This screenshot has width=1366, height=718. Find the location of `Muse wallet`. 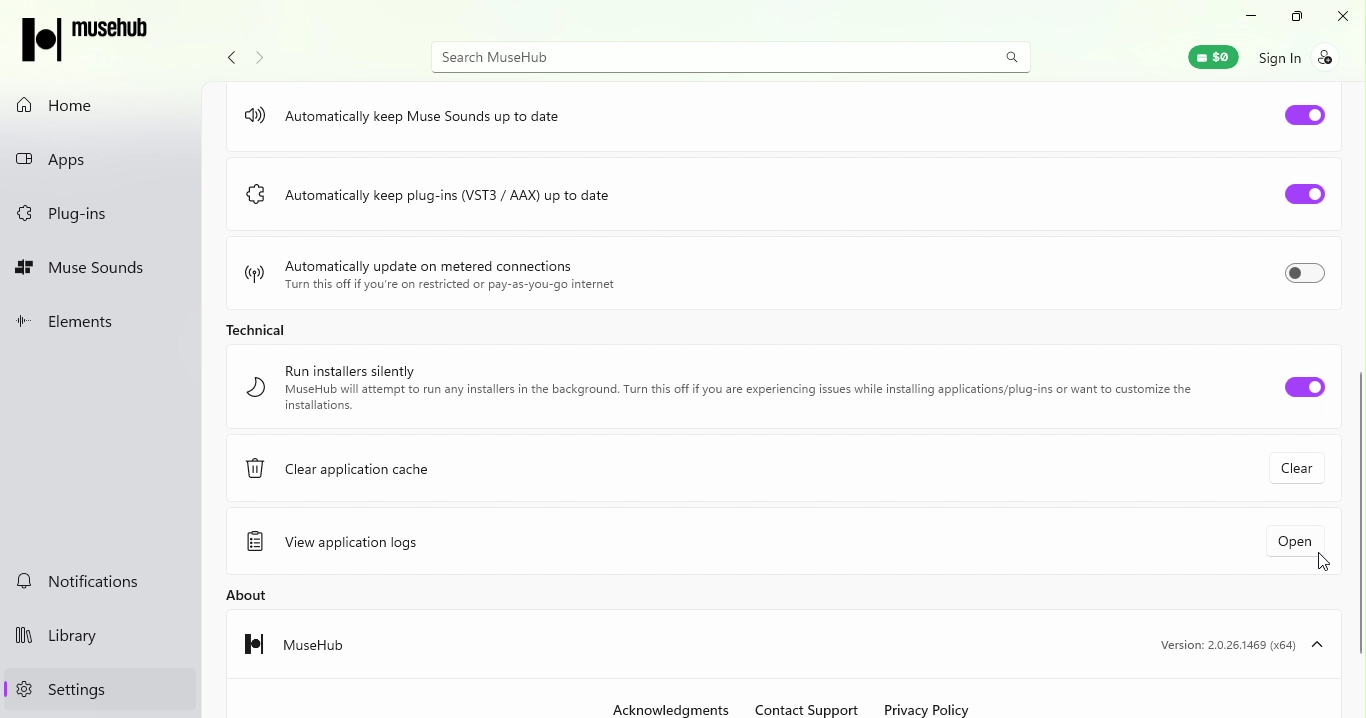

Muse wallet is located at coordinates (1204, 56).